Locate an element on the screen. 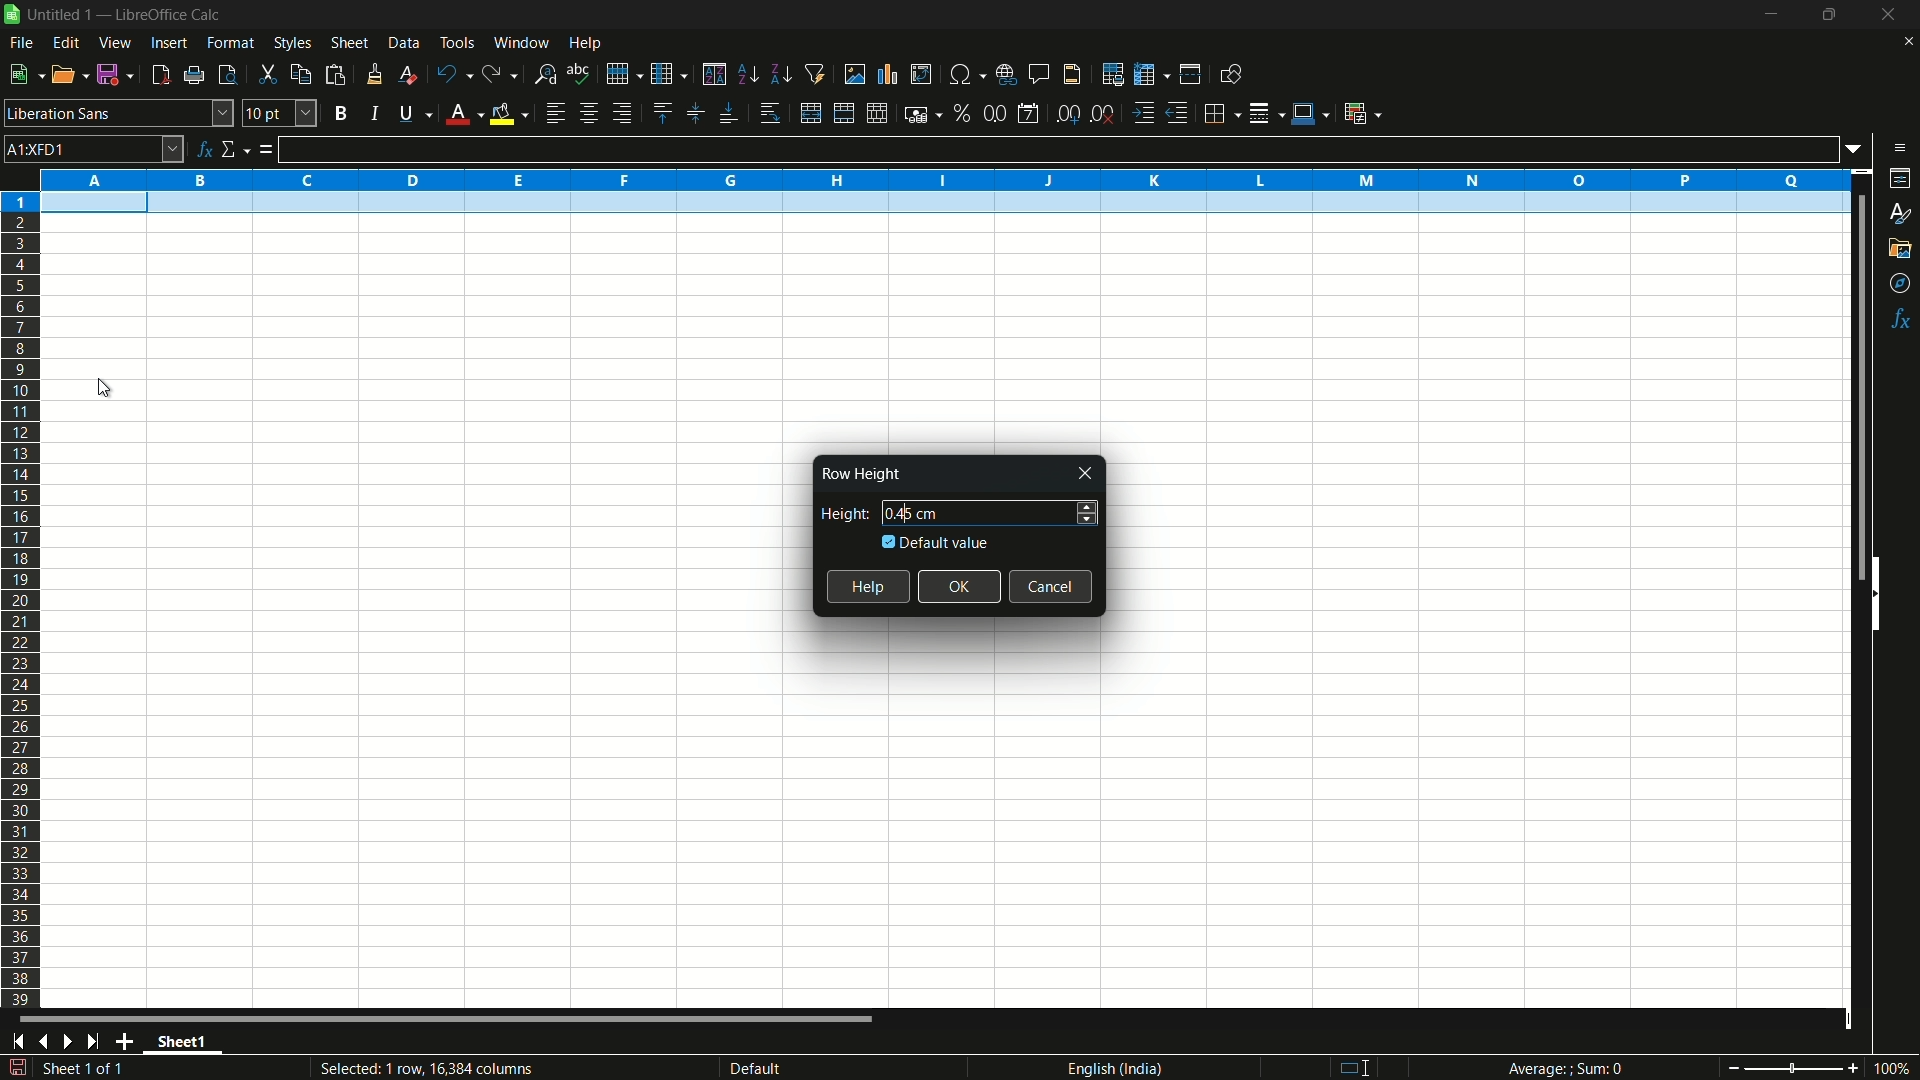 The width and height of the screenshot is (1920, 1080). underline is located at coordinates (411, 115).